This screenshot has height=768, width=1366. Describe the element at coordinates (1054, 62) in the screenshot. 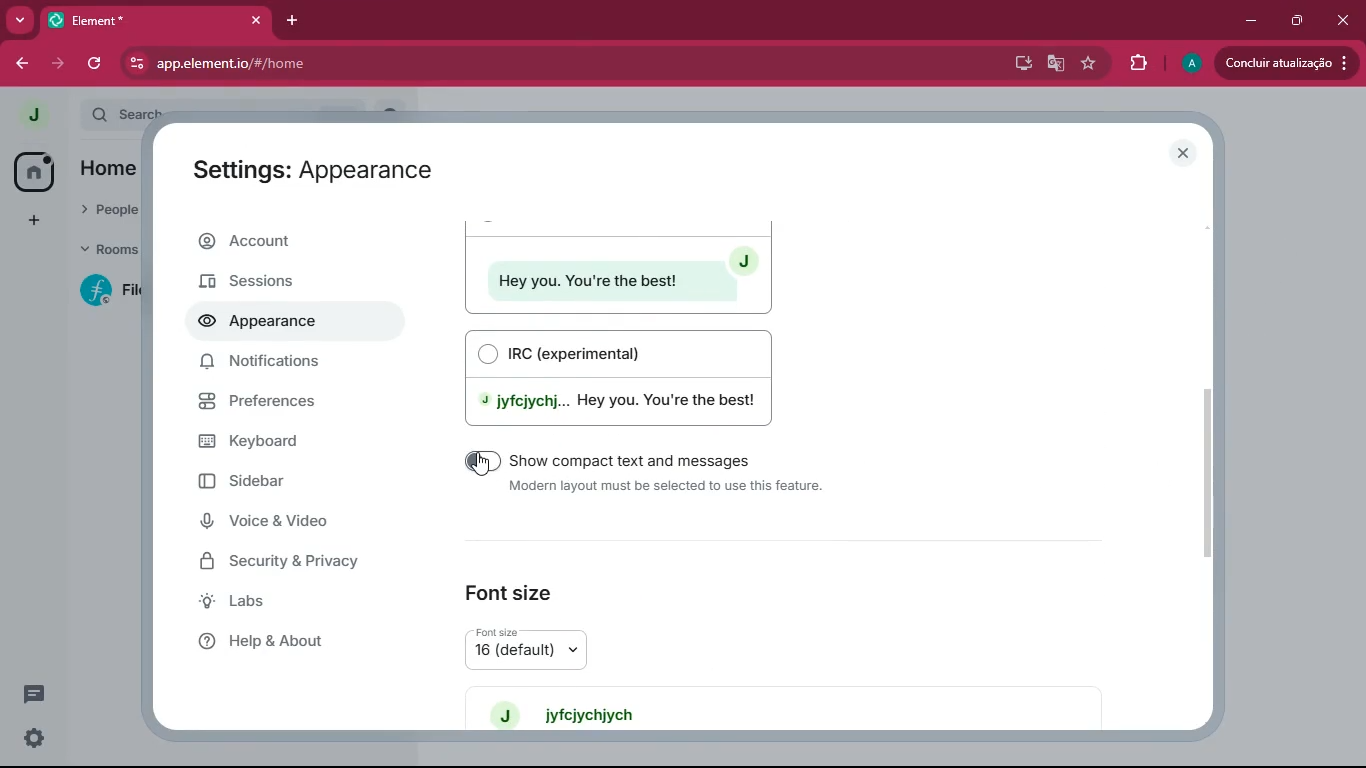

I see `google translate` at that location.